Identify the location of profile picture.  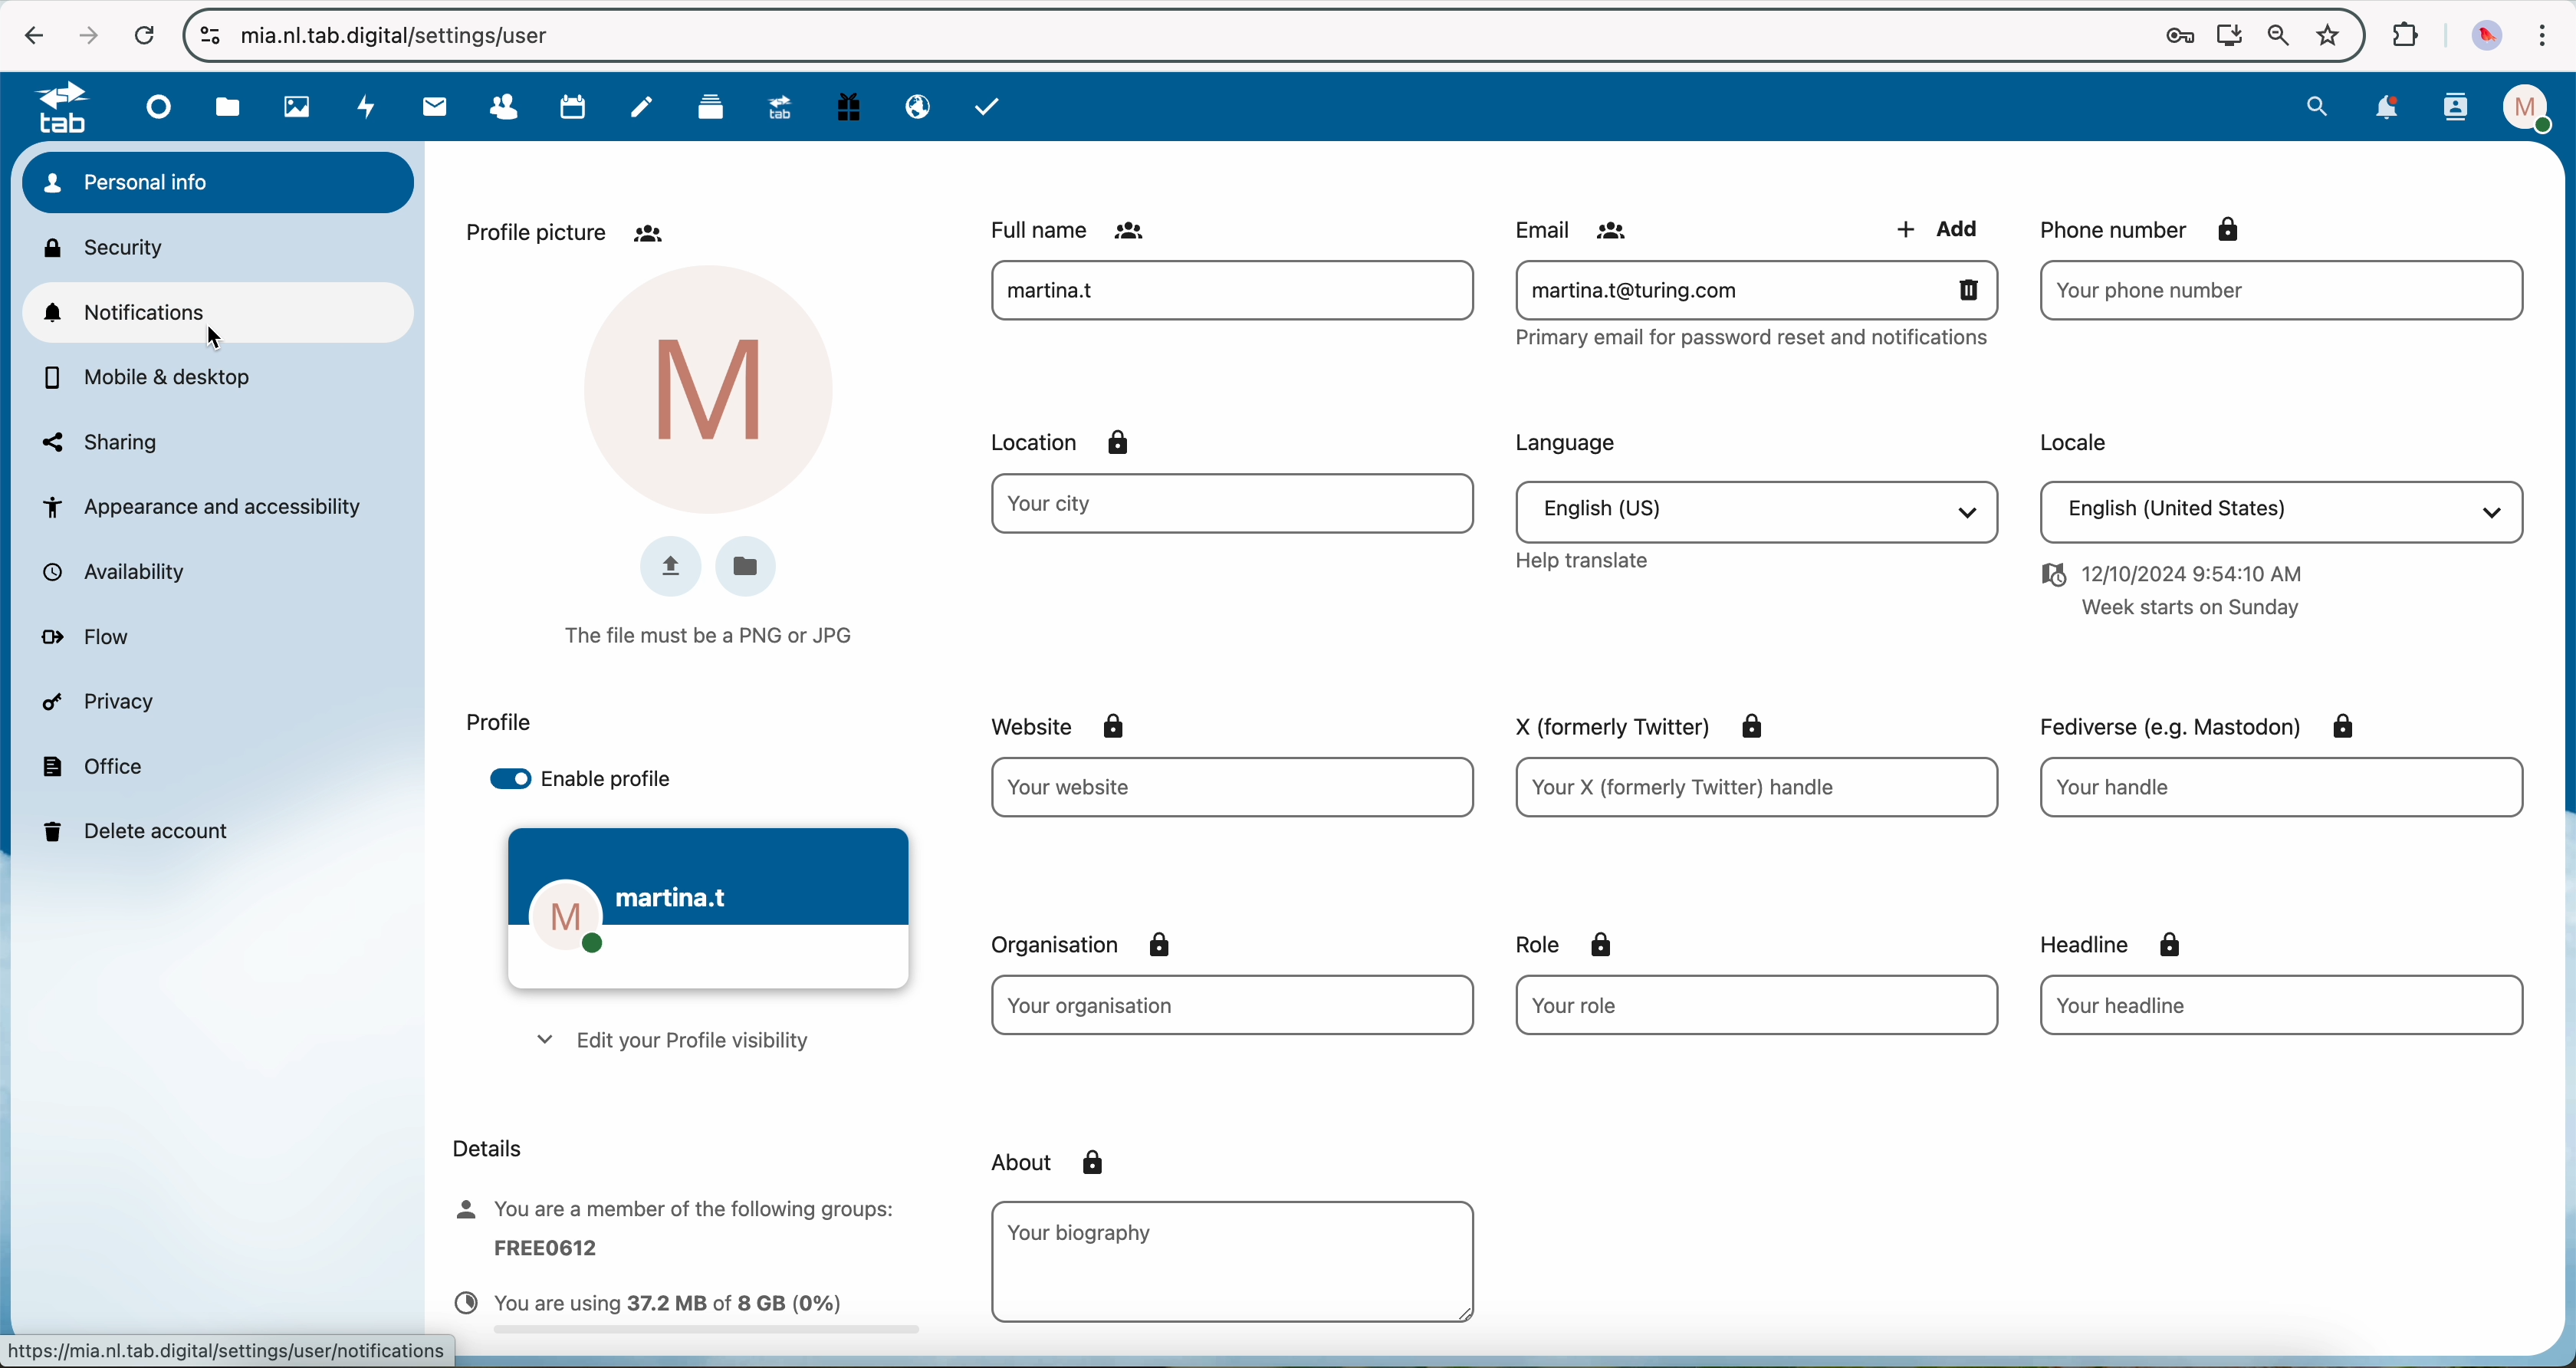
(710, 389).